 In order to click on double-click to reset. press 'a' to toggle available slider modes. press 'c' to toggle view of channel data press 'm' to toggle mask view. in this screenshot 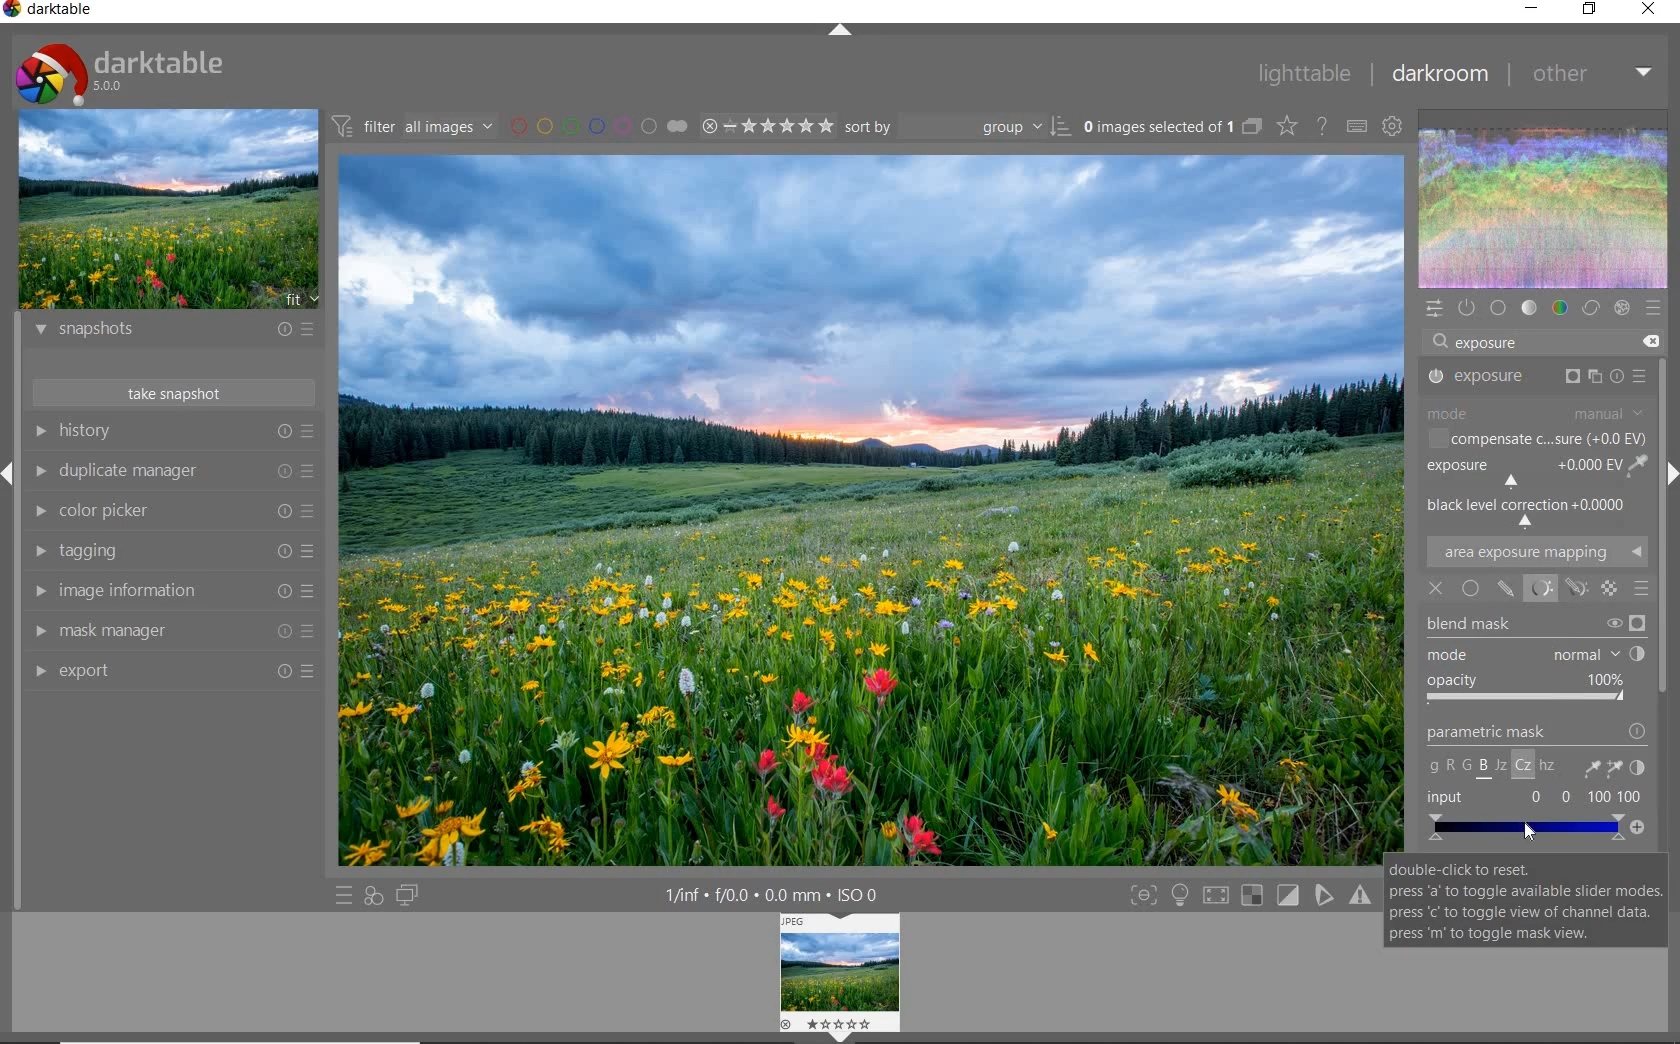, I will do `click(1523, 902)`.